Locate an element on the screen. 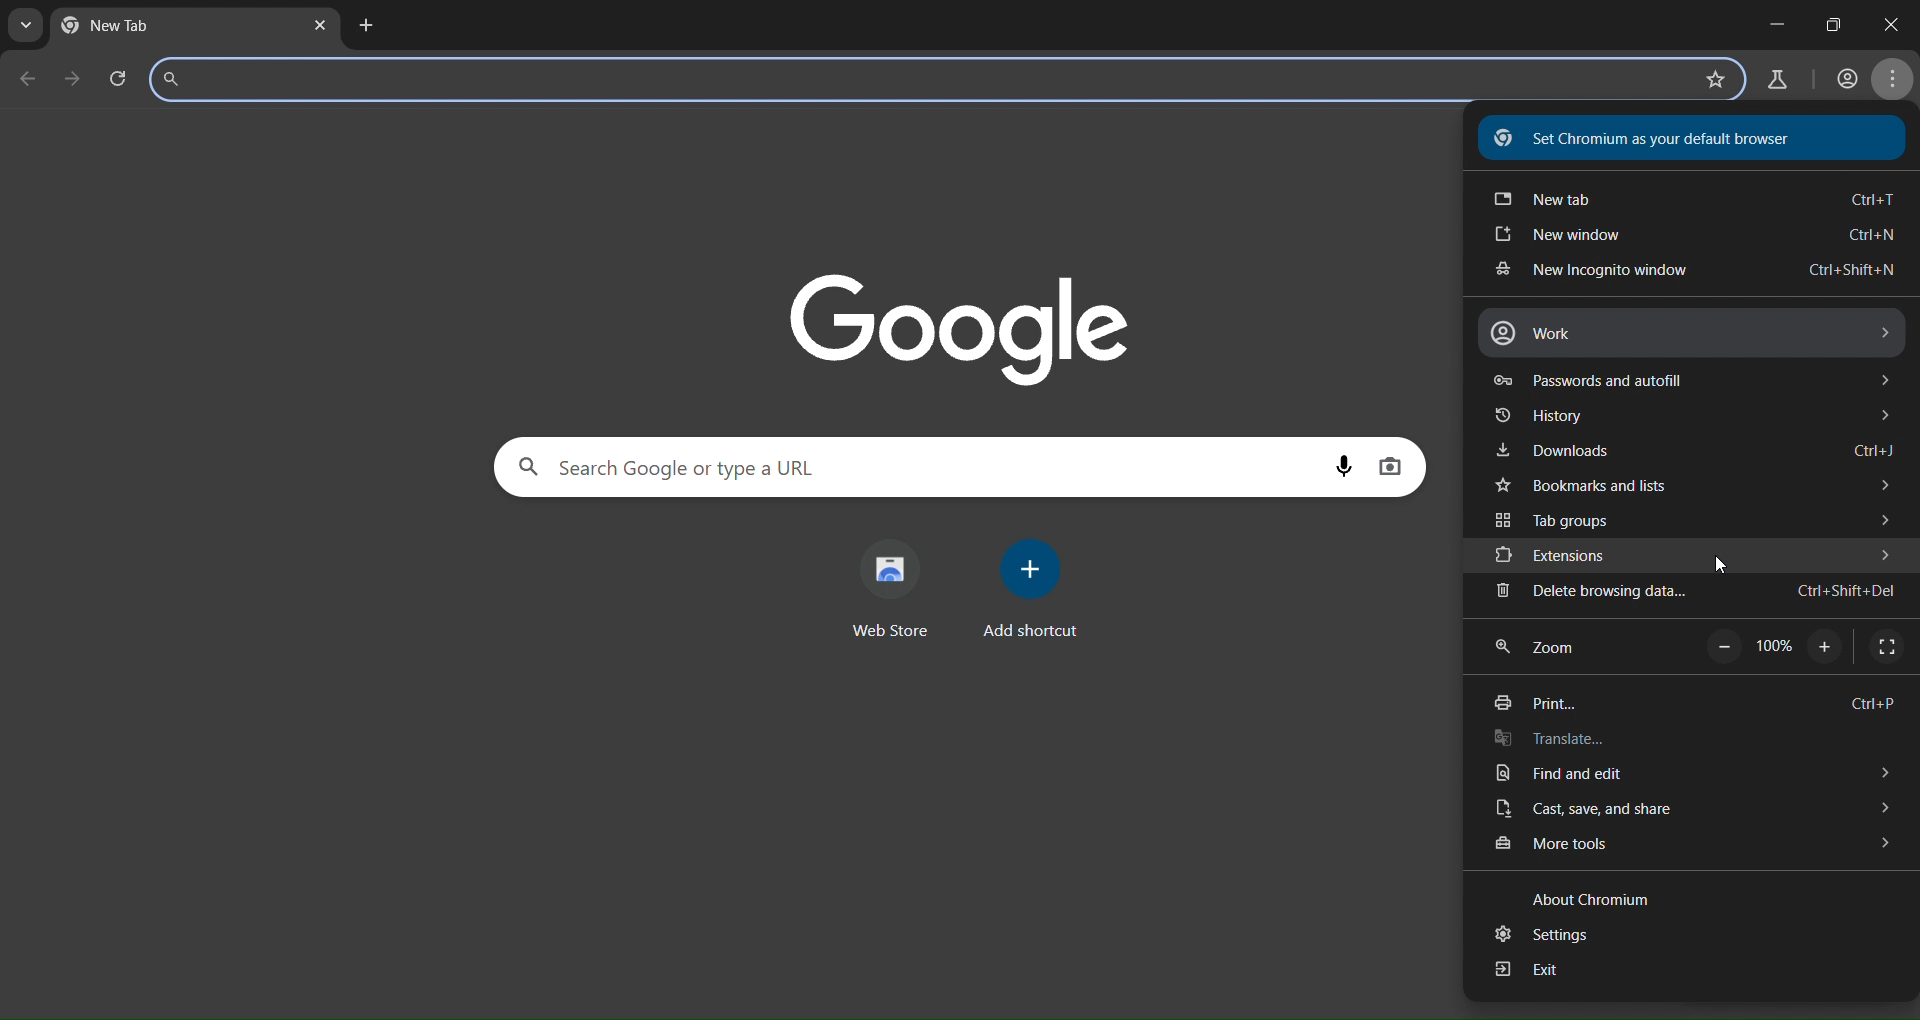 This screenshot has height=1020, width=1920. extensions is located at coordinates (1692, 555).